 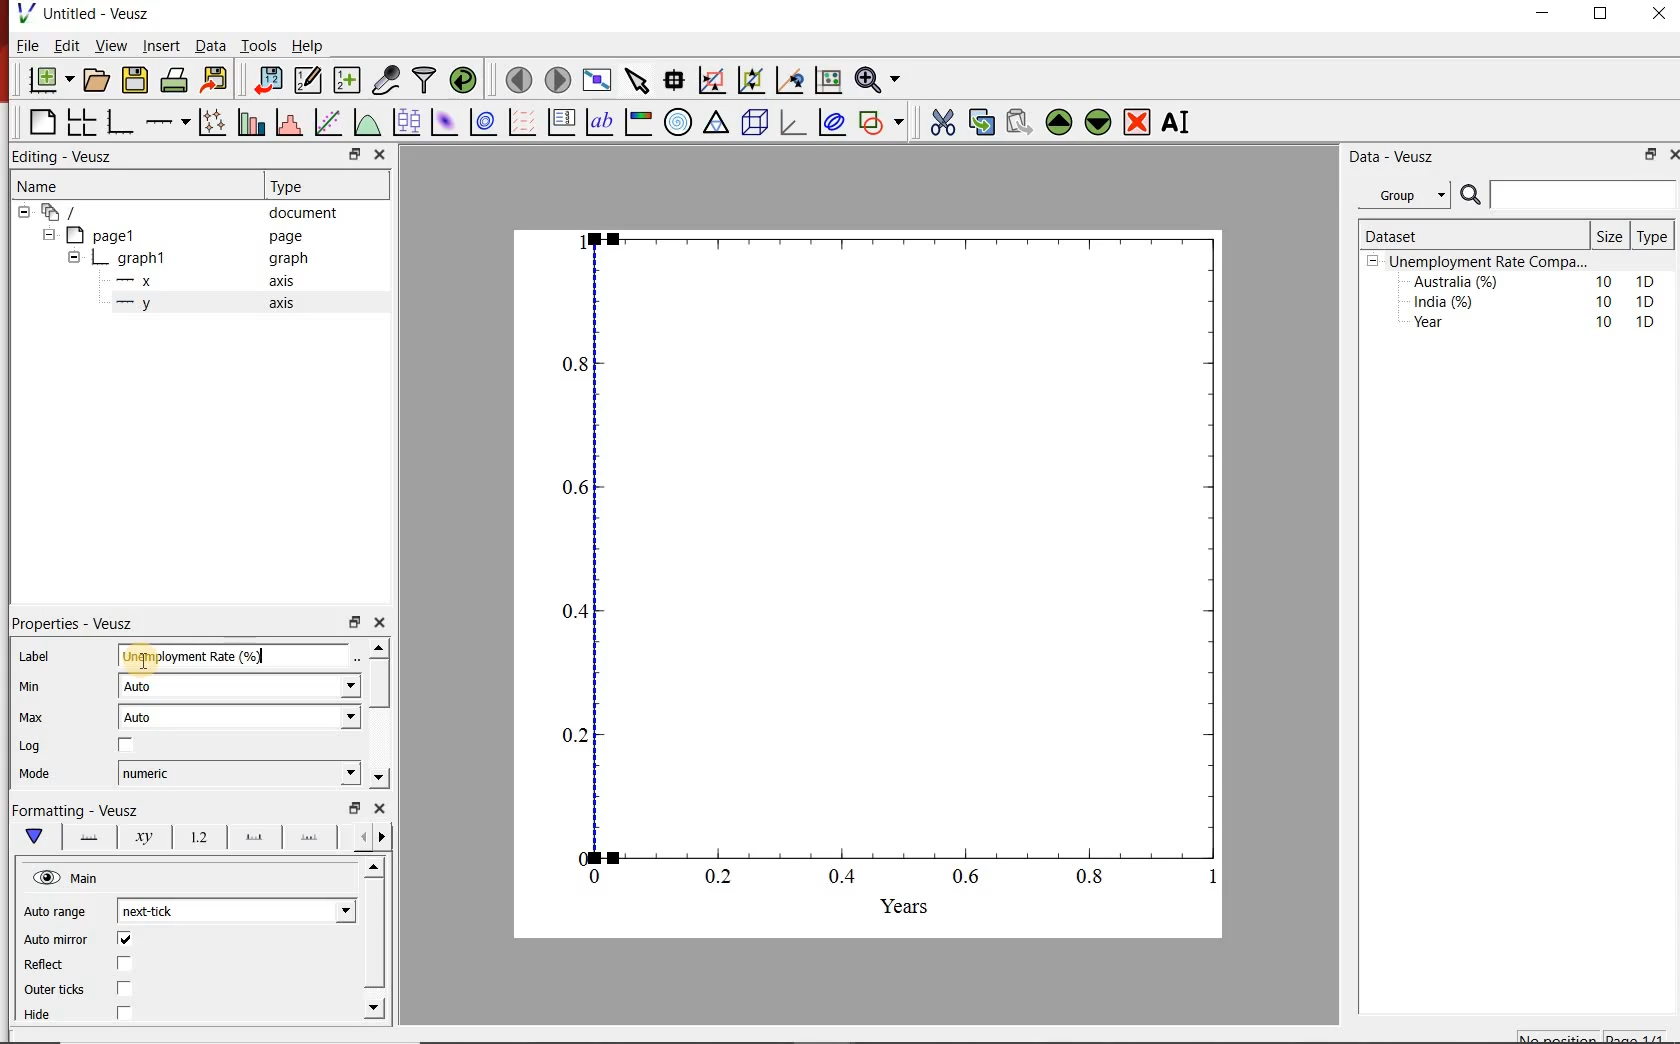 I want to click on remove the widgets, so click(x=1137, y=122).